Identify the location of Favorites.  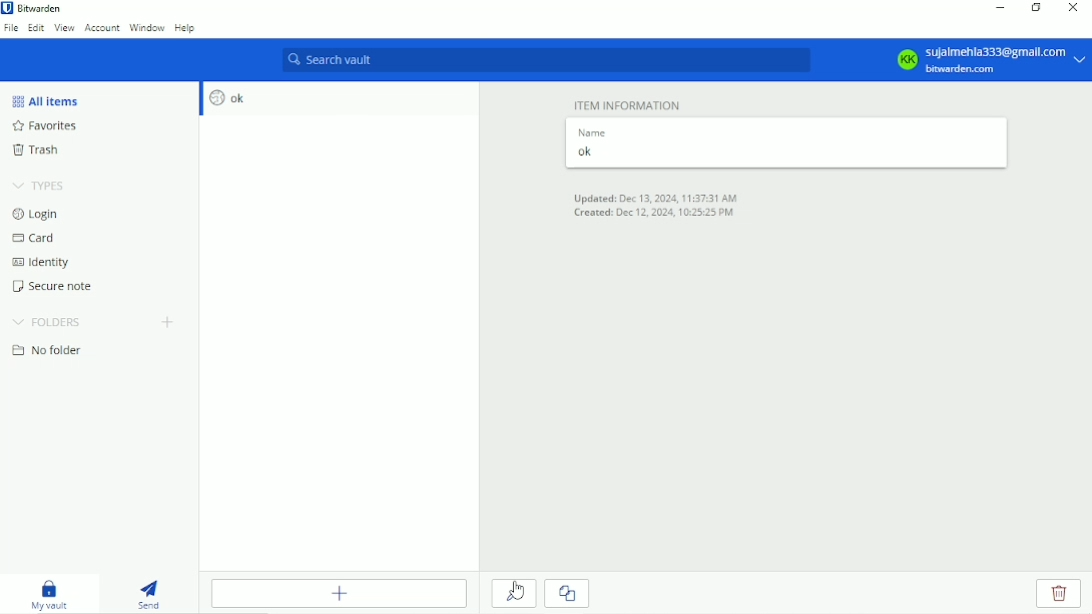
(56, 126).